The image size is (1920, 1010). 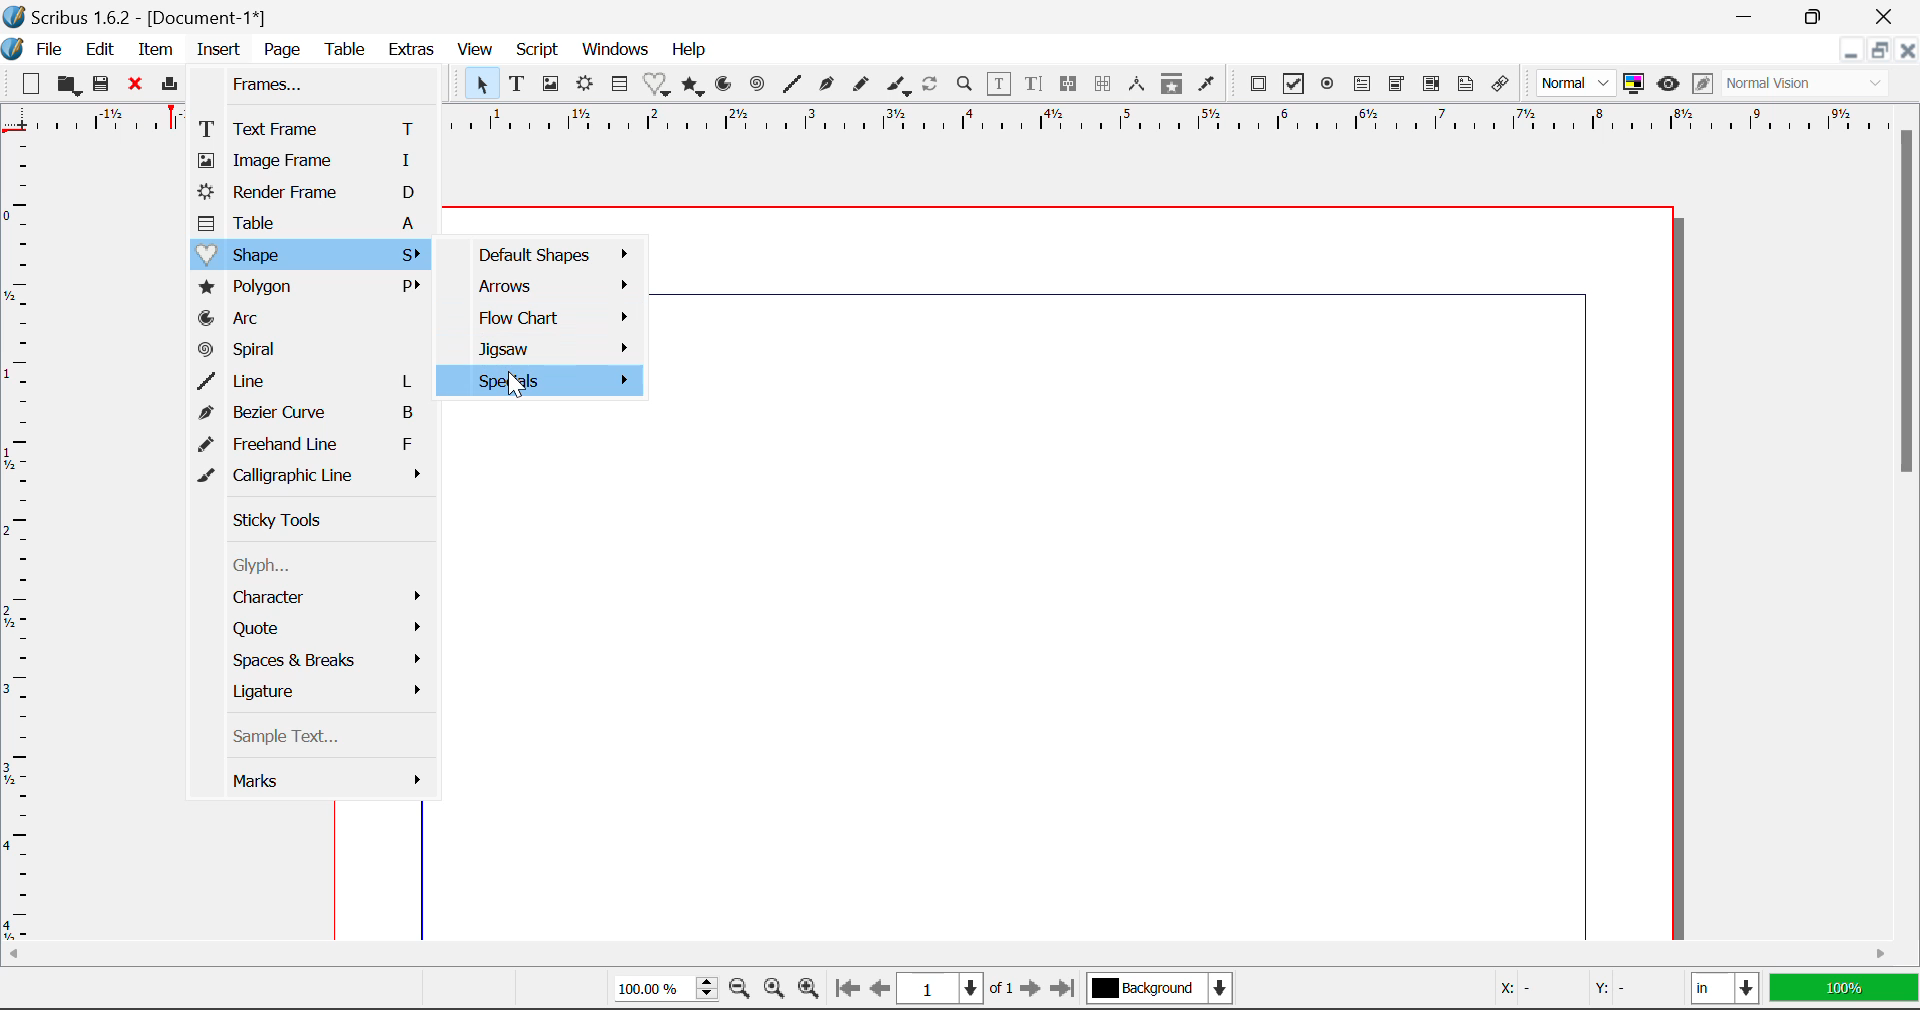 I want to click on Toggle color management system, so click(x=1634, y=85).